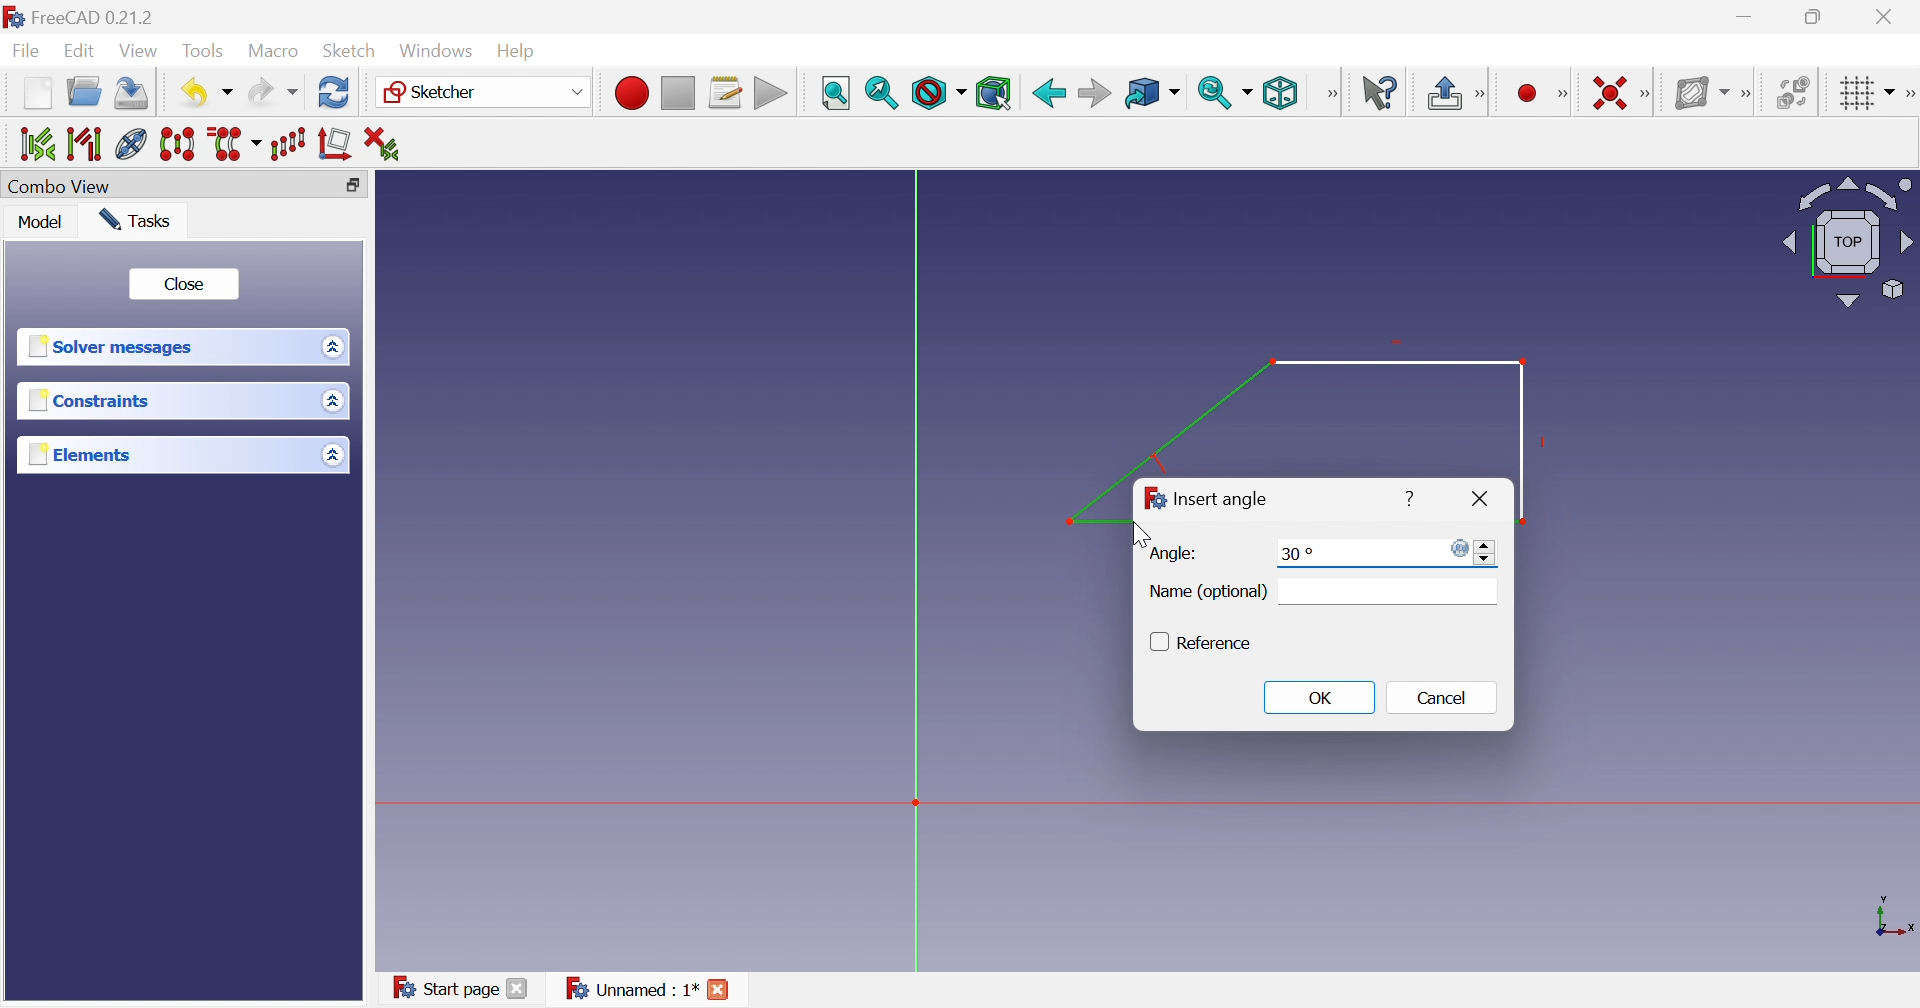 This screenshot has height=1008, width=1920. Describe the element at coordinates (351, 51) in the screenshot. I see `Sketch` at that location.